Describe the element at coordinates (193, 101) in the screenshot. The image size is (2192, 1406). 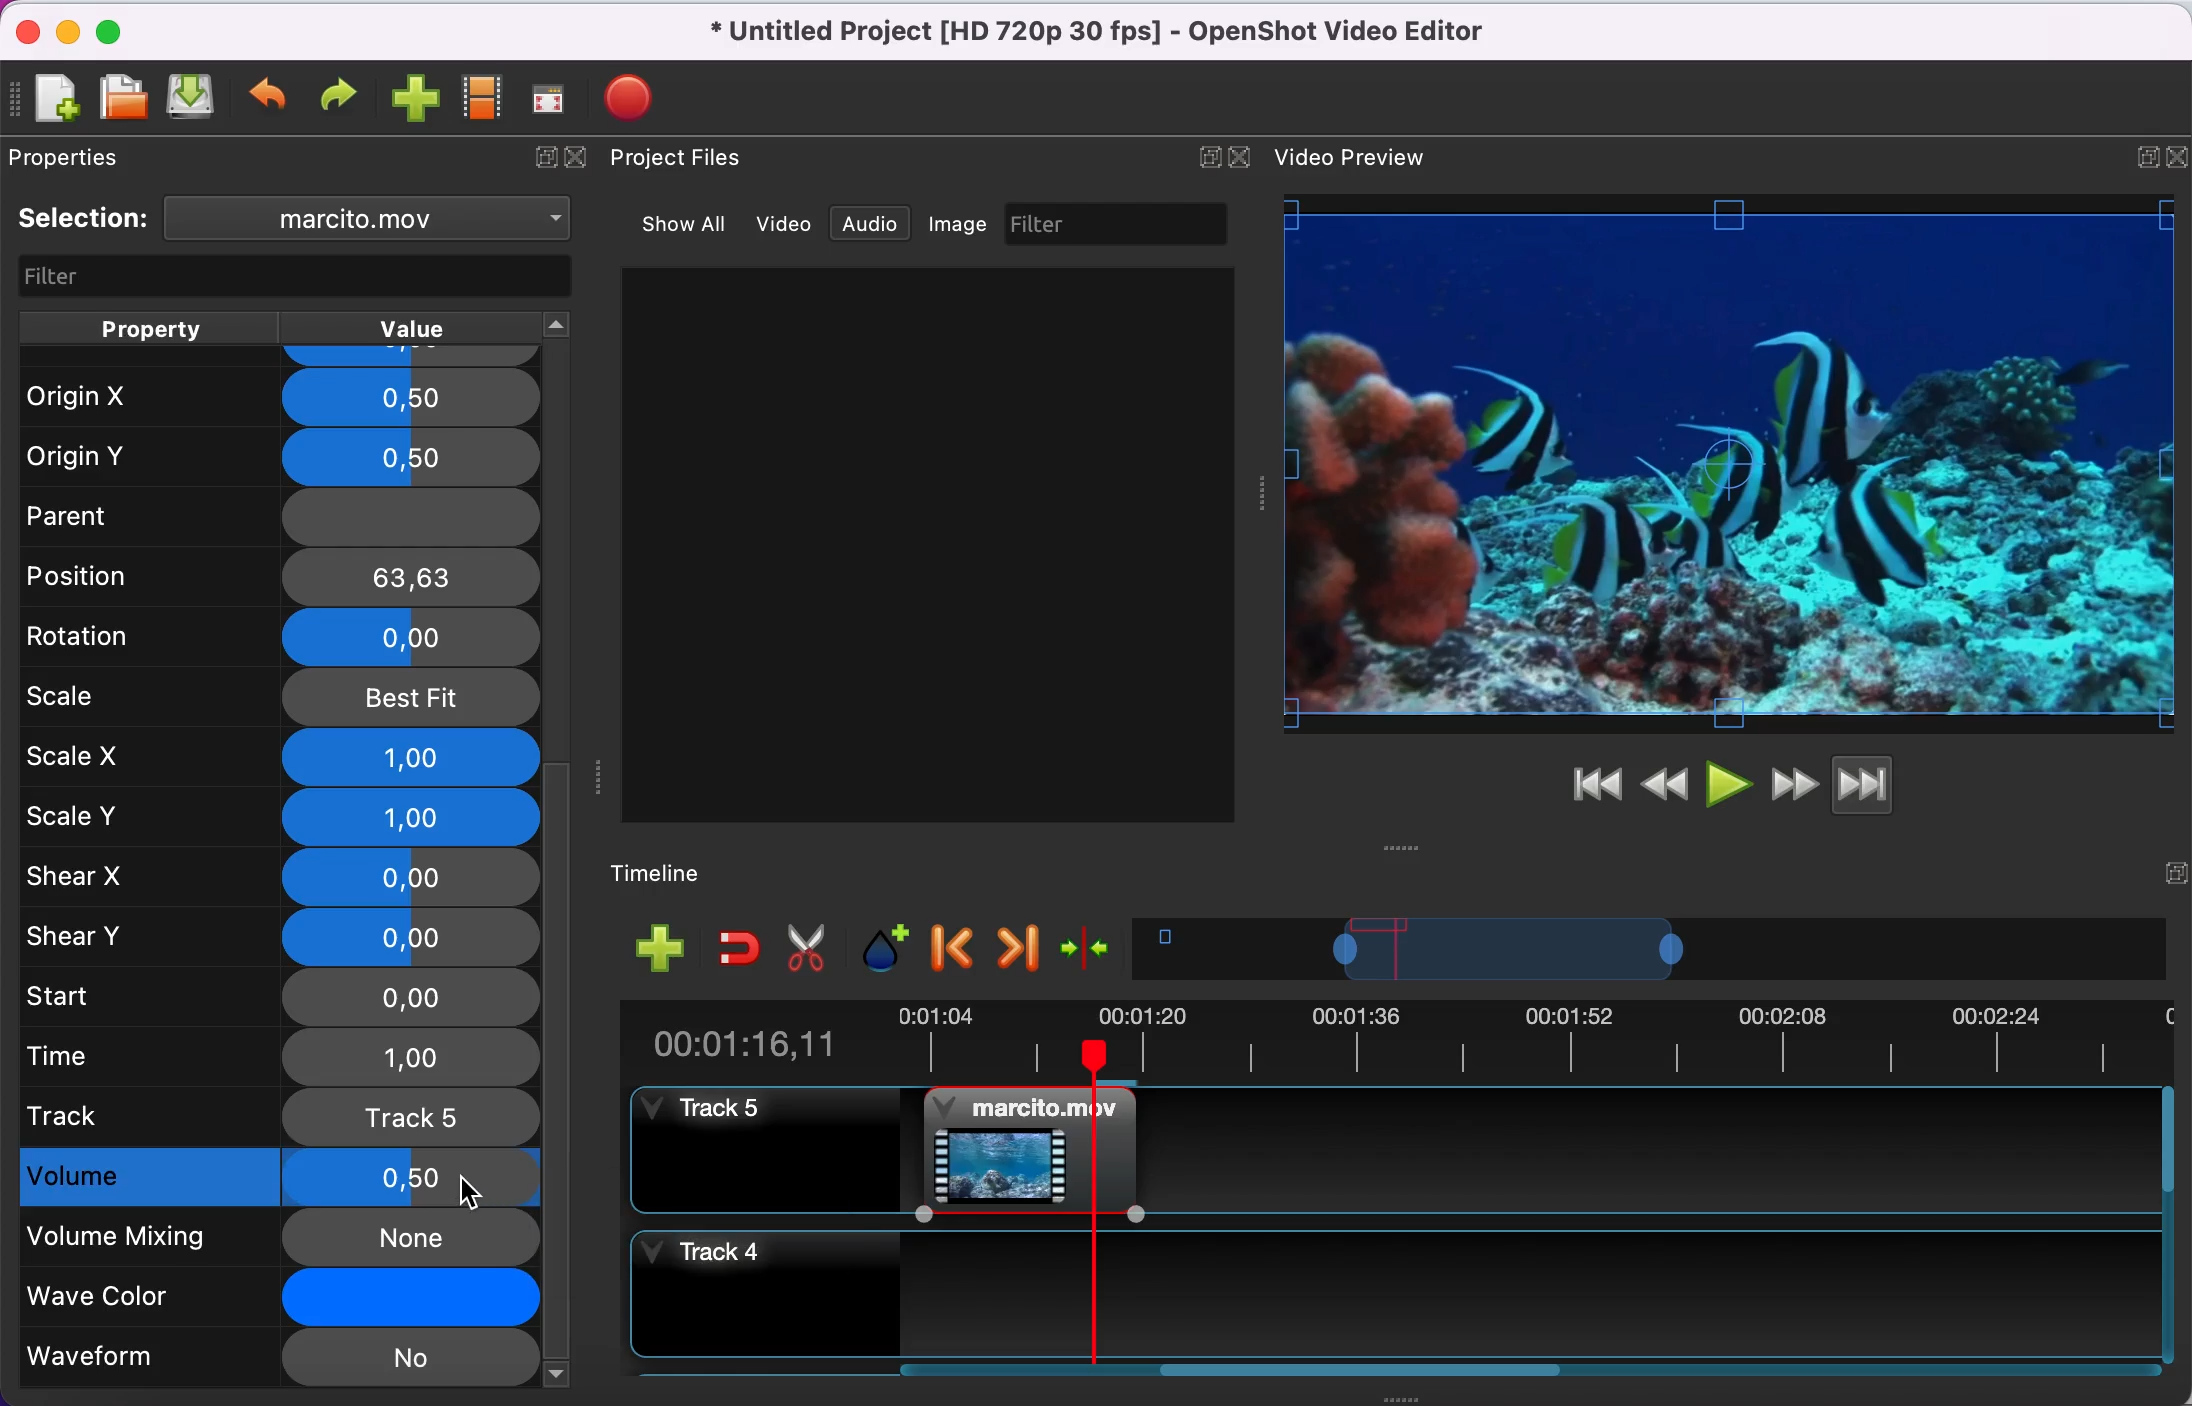
I see `save file` at that location.